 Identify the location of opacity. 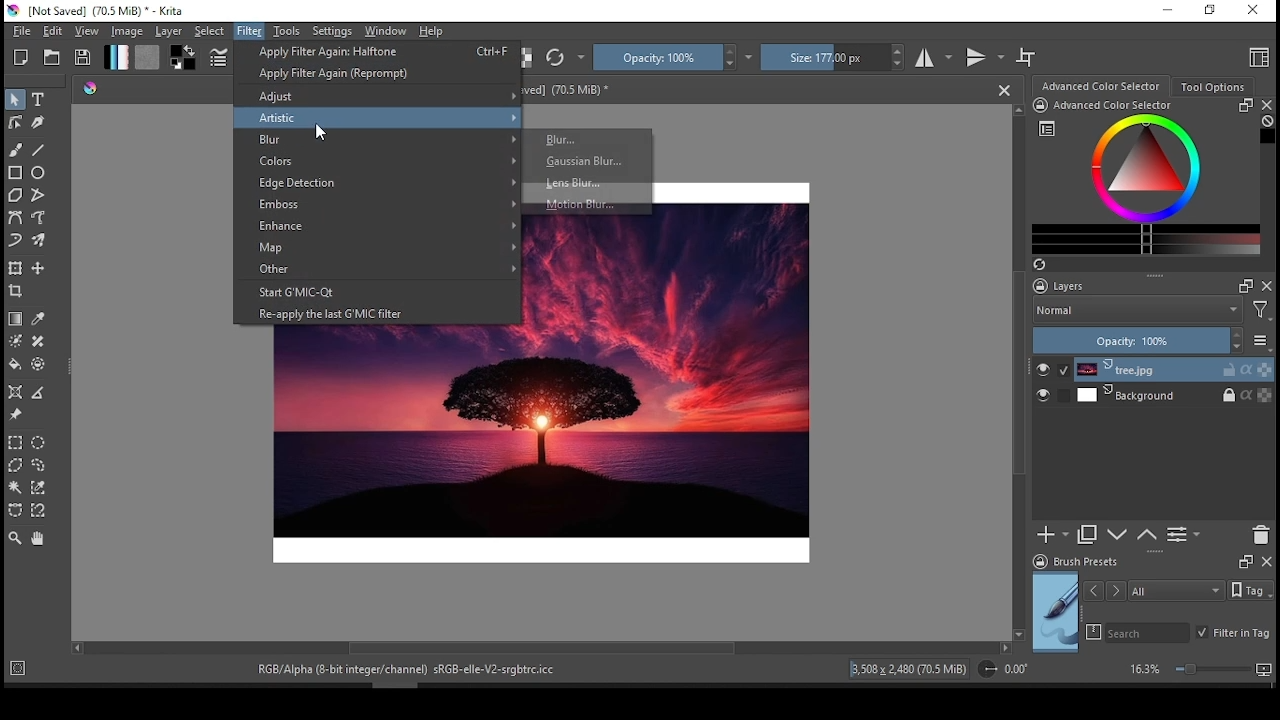
(666, 58).